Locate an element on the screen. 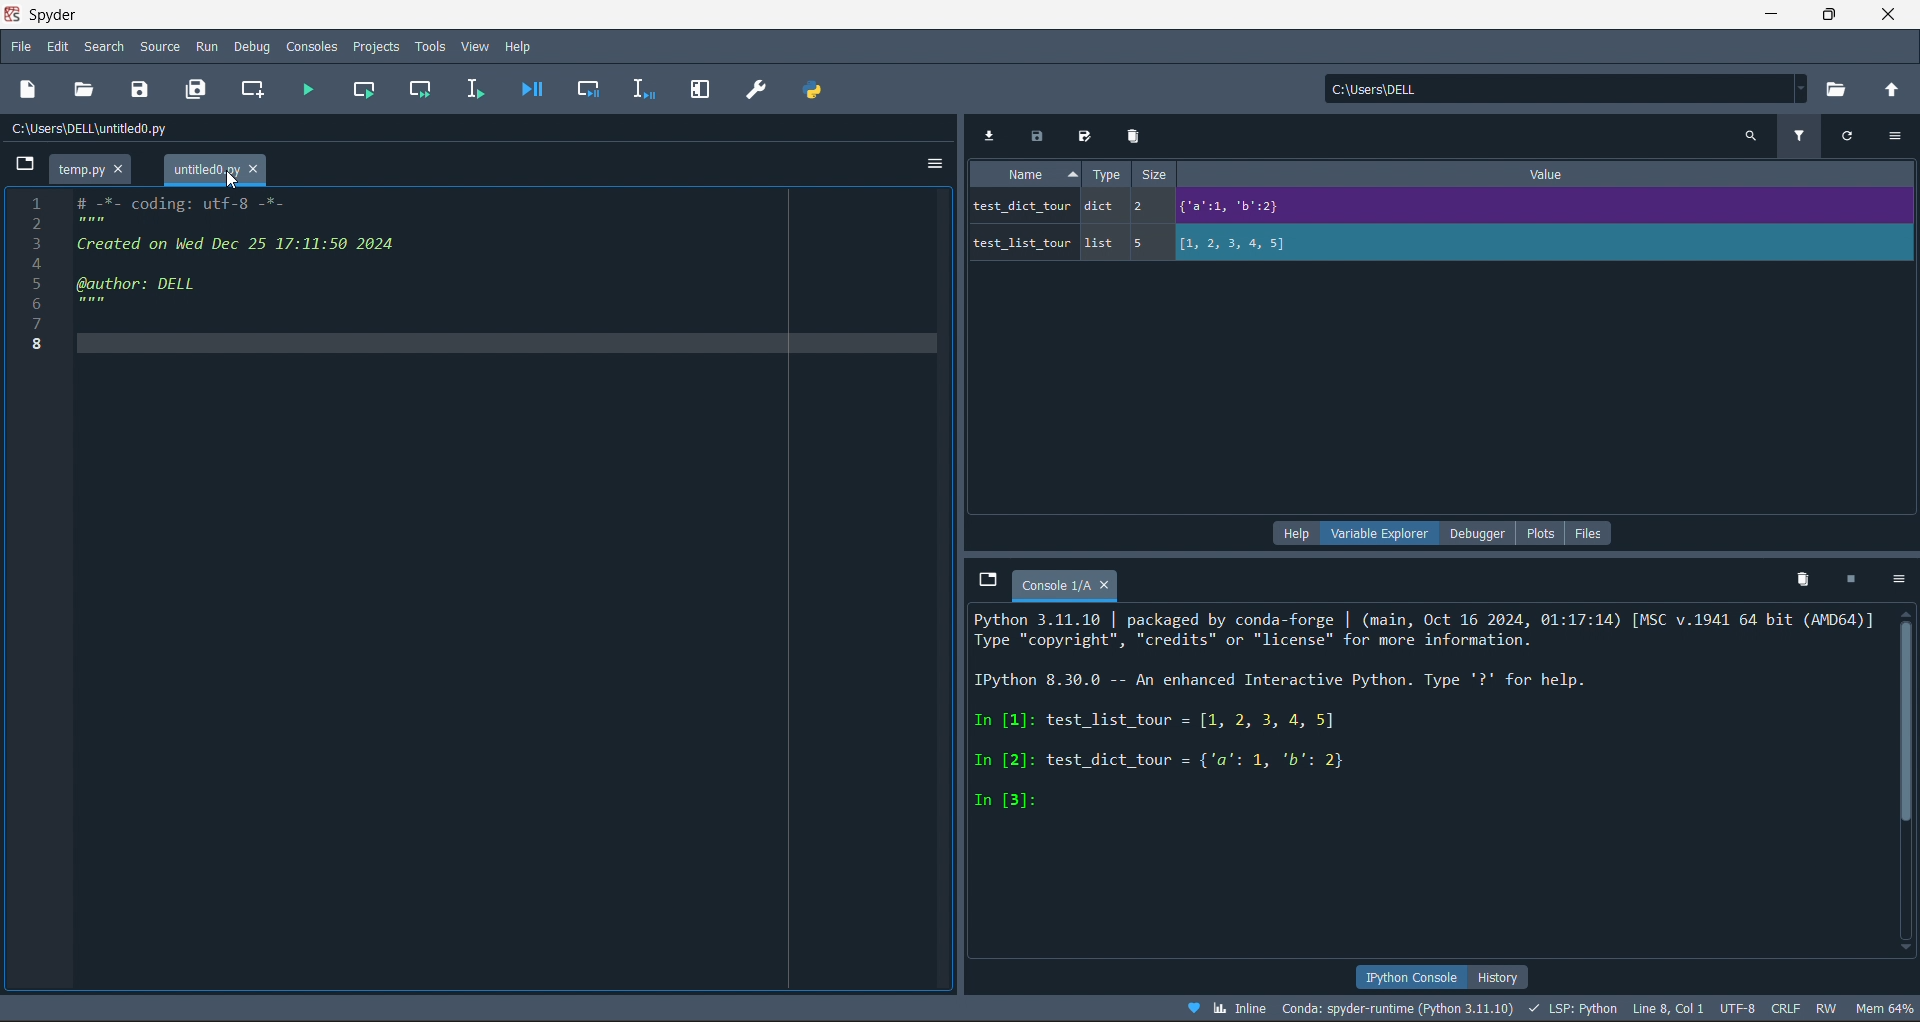 The width and height of the screenshot is (1920, 1022). browse directory is located at coordinates (1840, 91).